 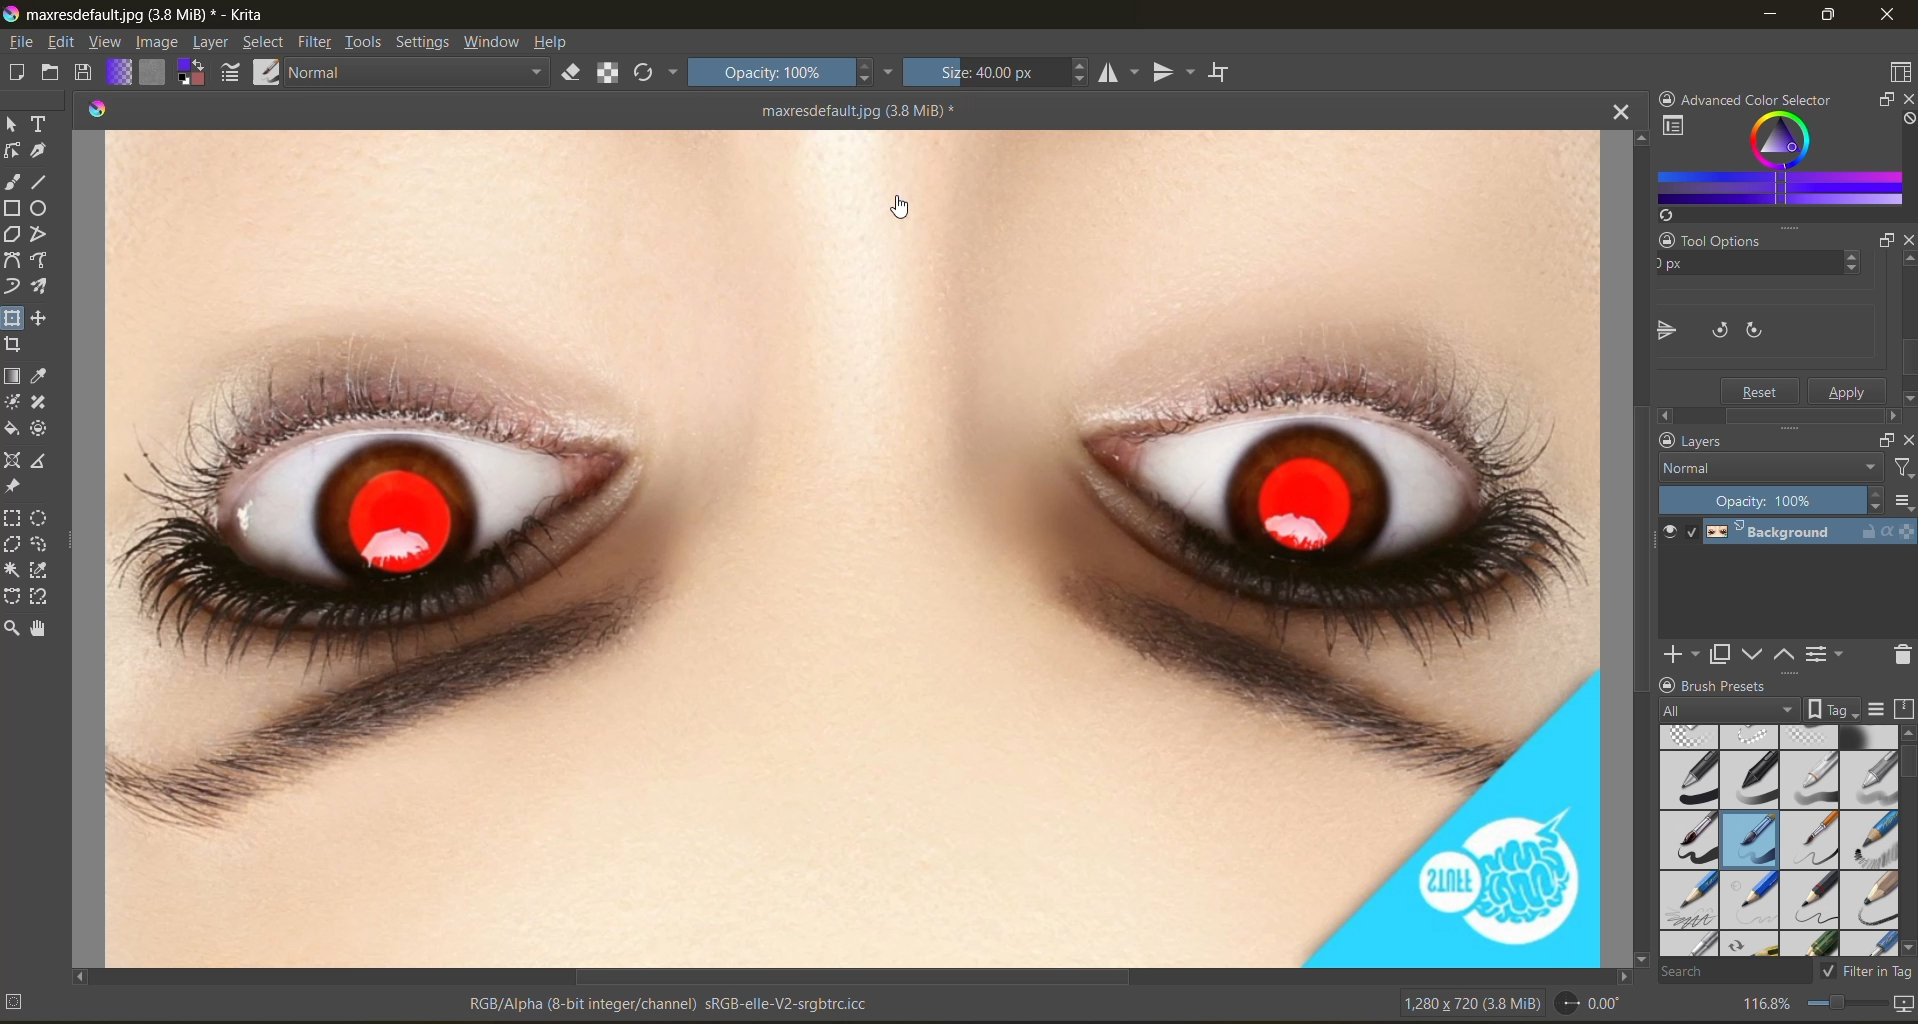 What do you see at coordinates (156, 73) in the screenshot?
I see `fill patterns` at bounding box center [156, 73].